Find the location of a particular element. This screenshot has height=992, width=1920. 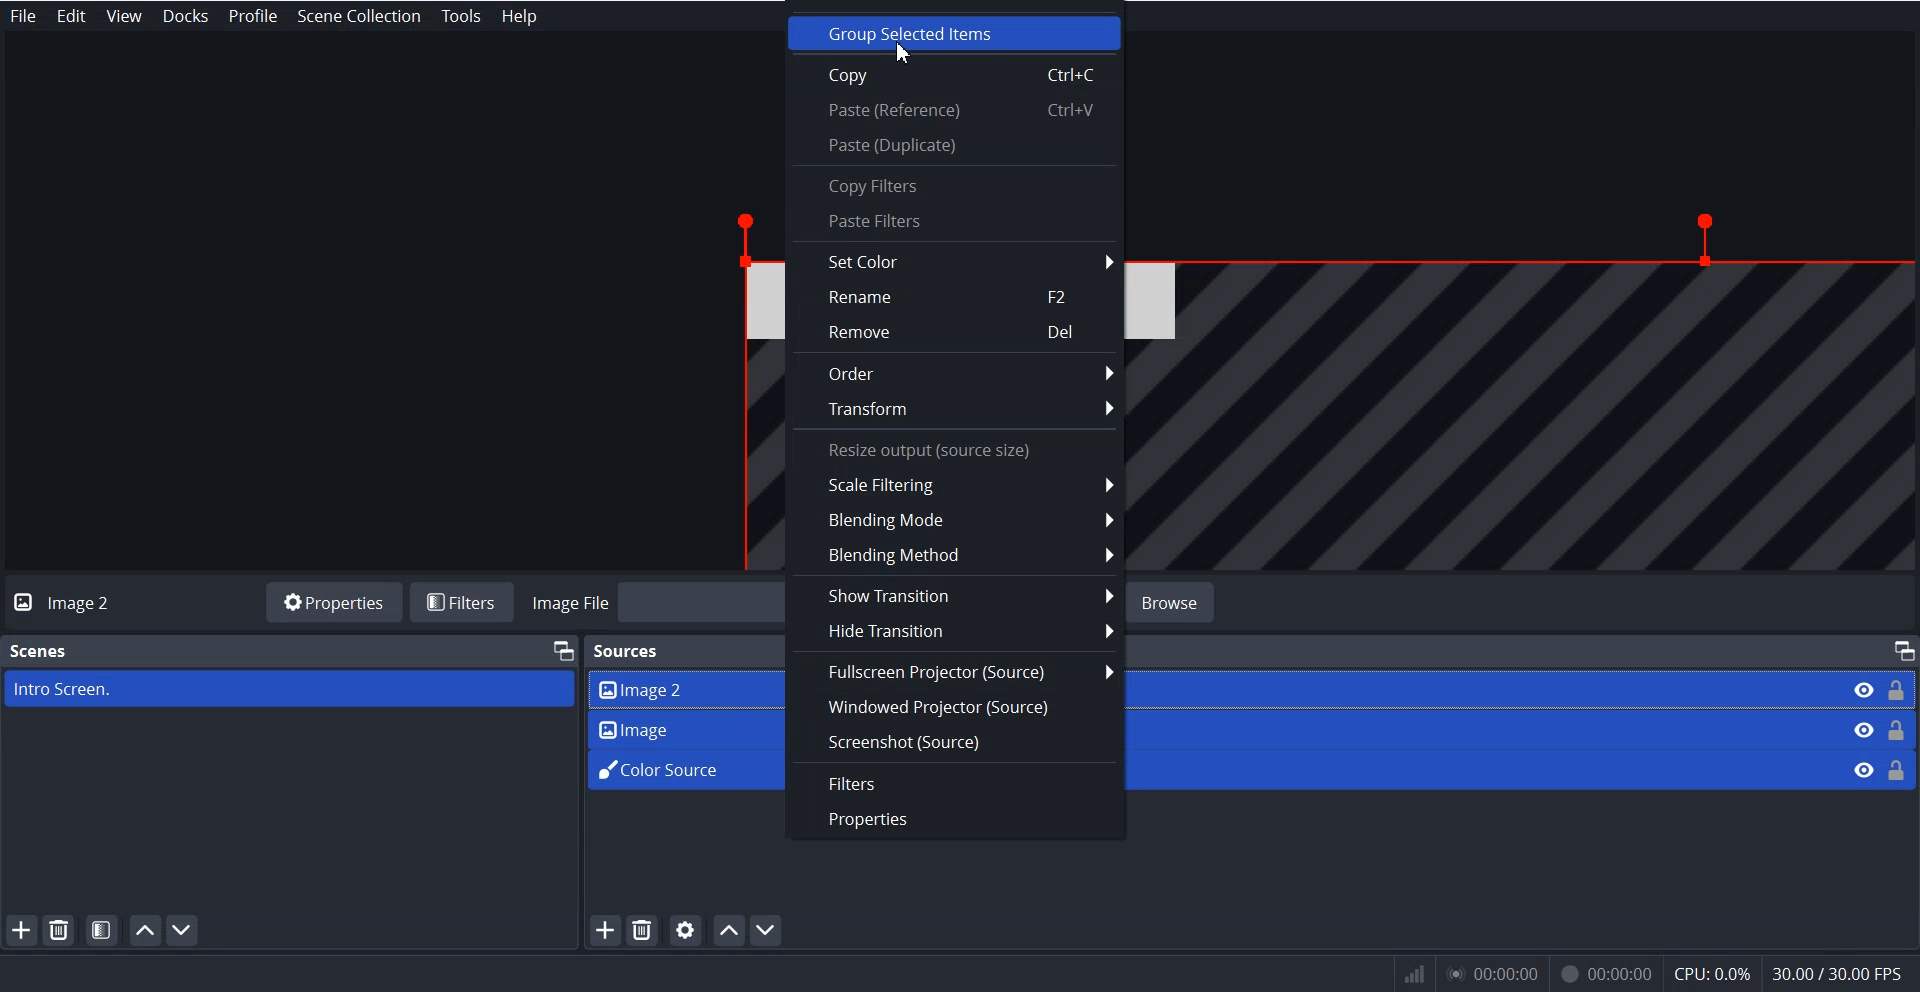

Scale Filtering is located at coordinates (954, 485).